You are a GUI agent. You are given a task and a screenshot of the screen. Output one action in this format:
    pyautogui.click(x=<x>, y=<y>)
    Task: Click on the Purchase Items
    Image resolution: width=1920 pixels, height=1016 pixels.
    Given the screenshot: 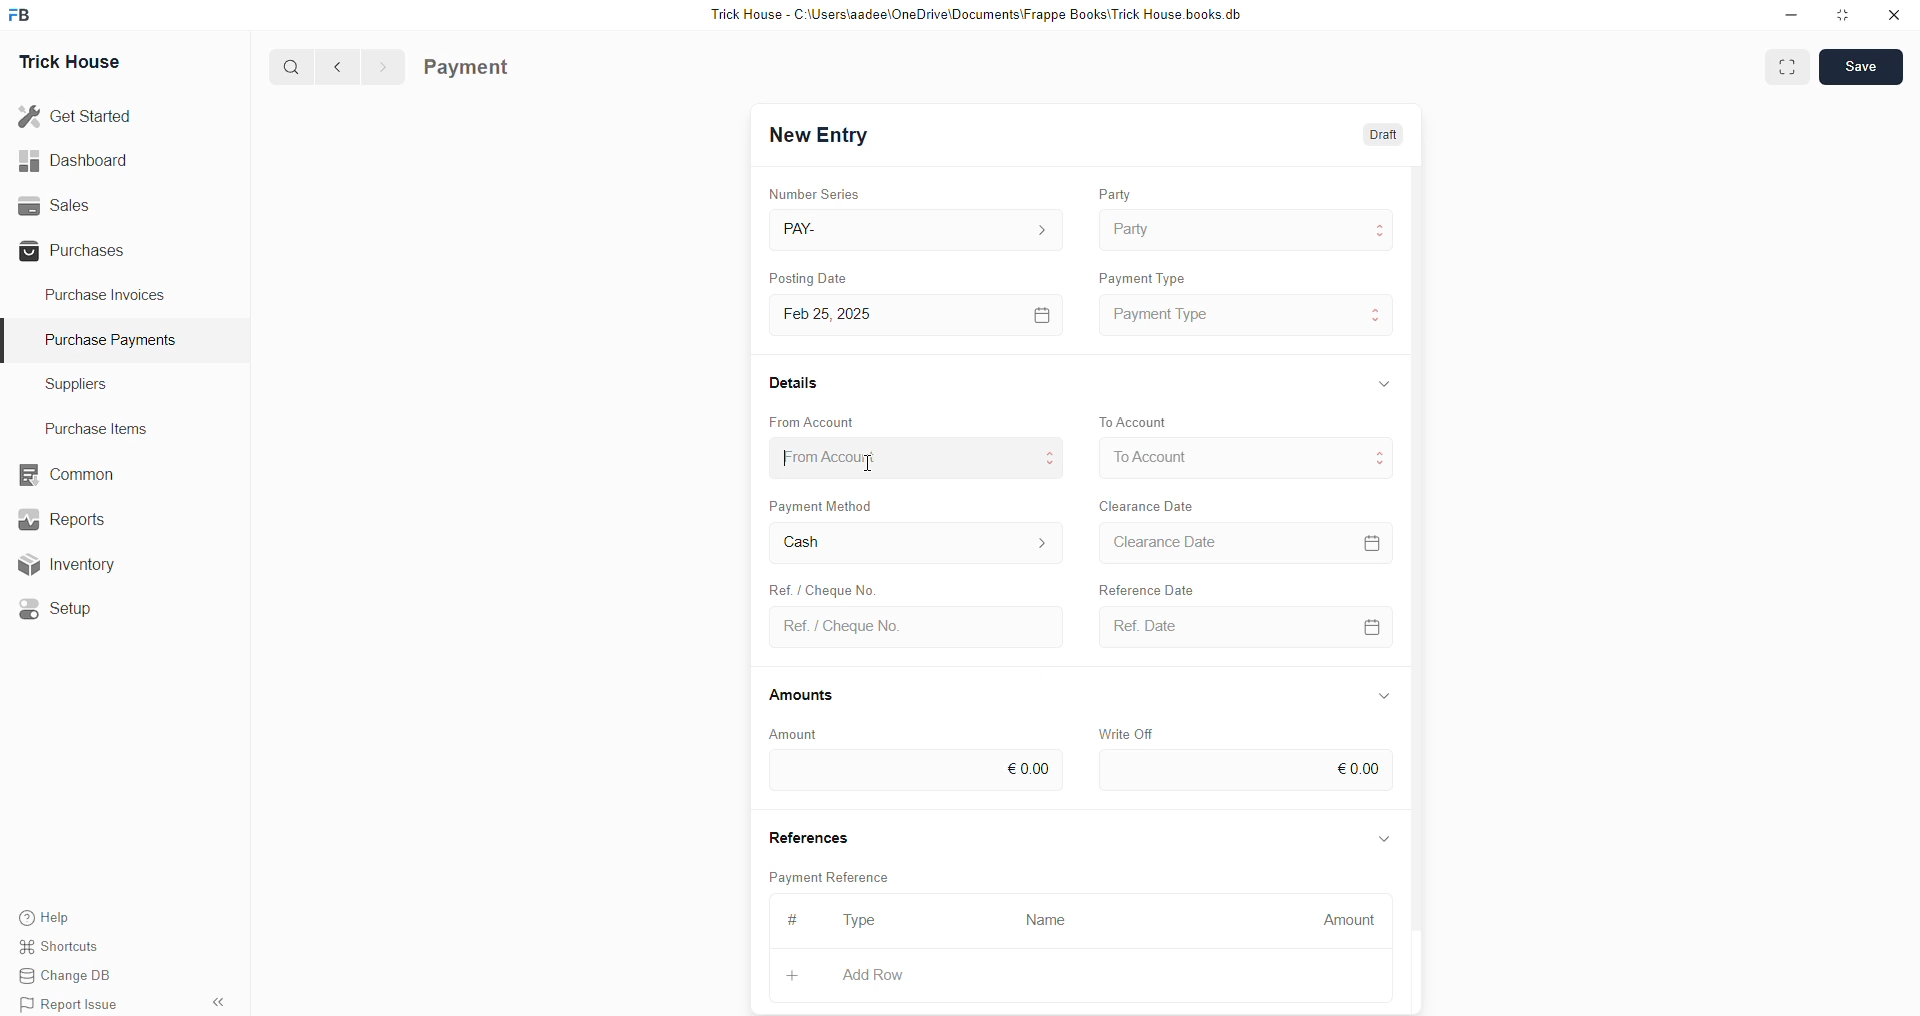 What is the action you would take?
    pyautogui.click(x=102, y=425)
    